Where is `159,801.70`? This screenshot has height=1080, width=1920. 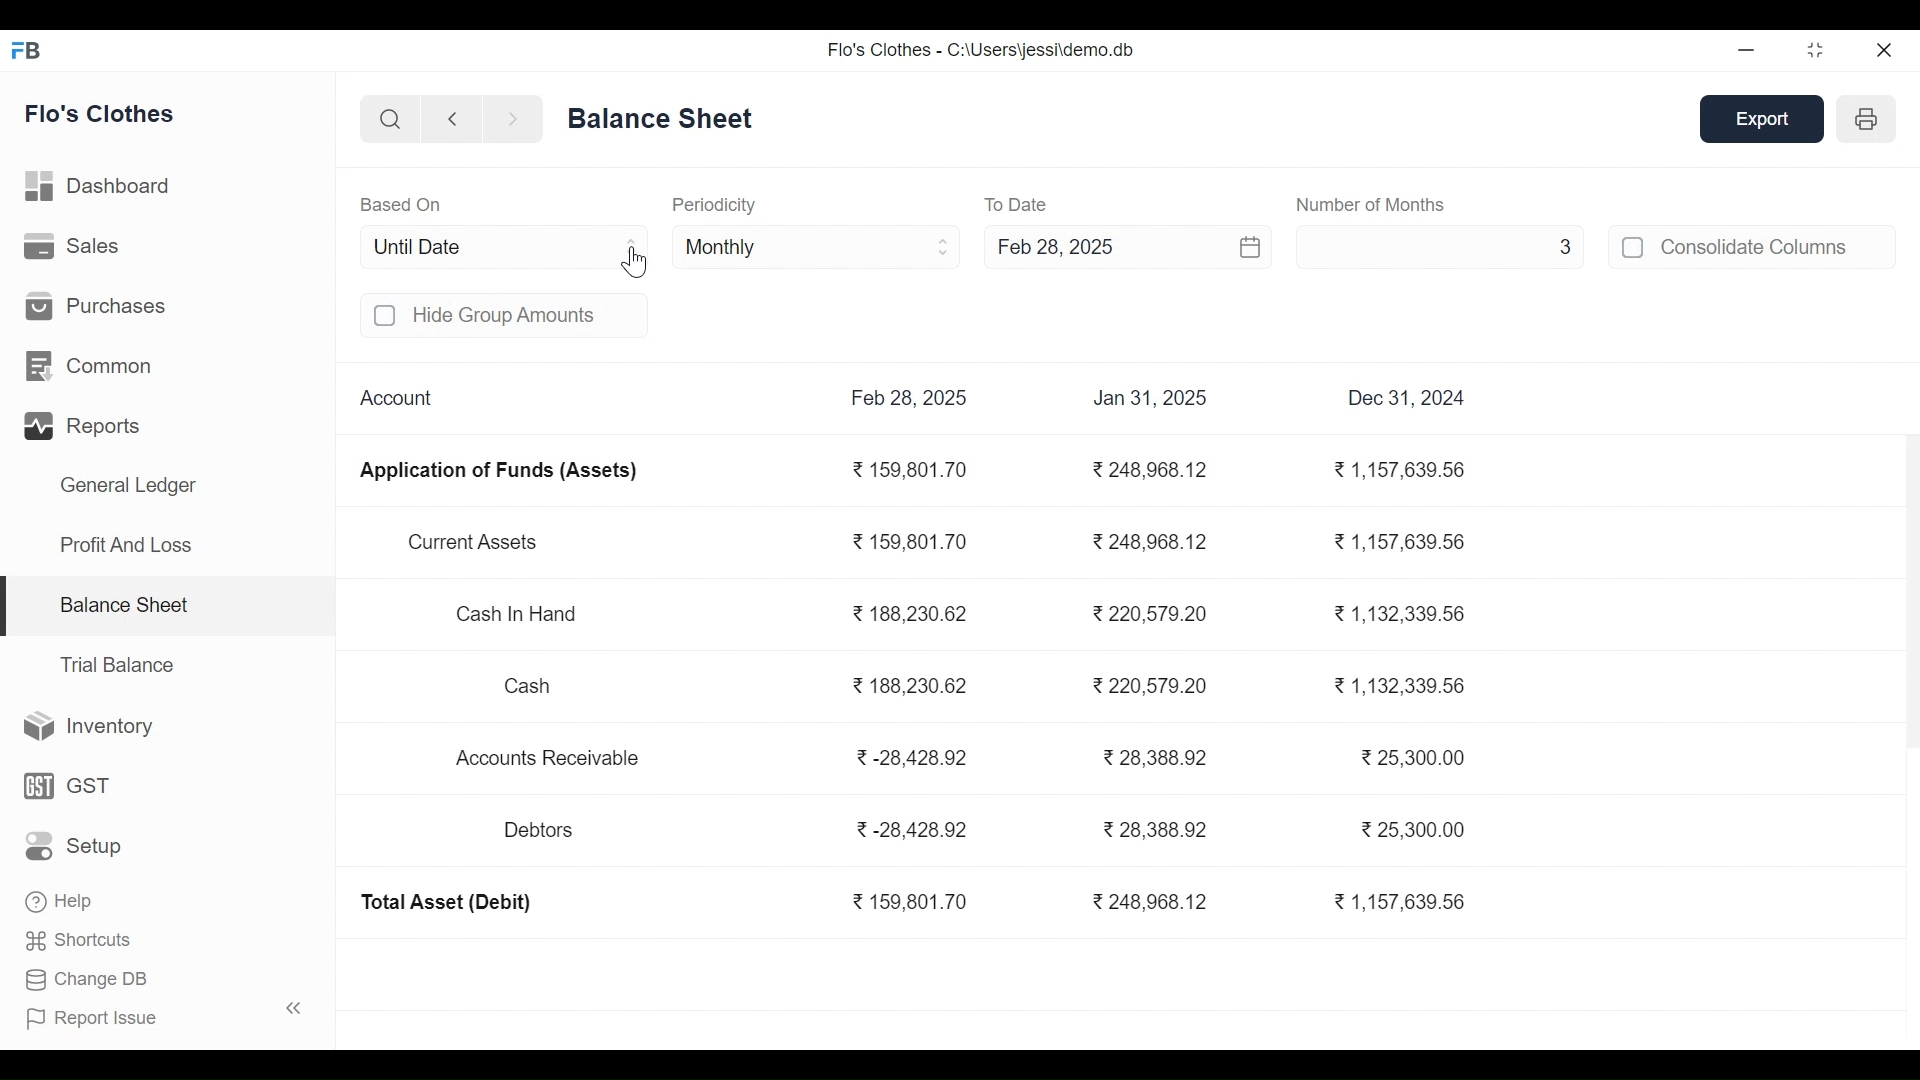
159,801.70 is located at coordinates (910, 471).